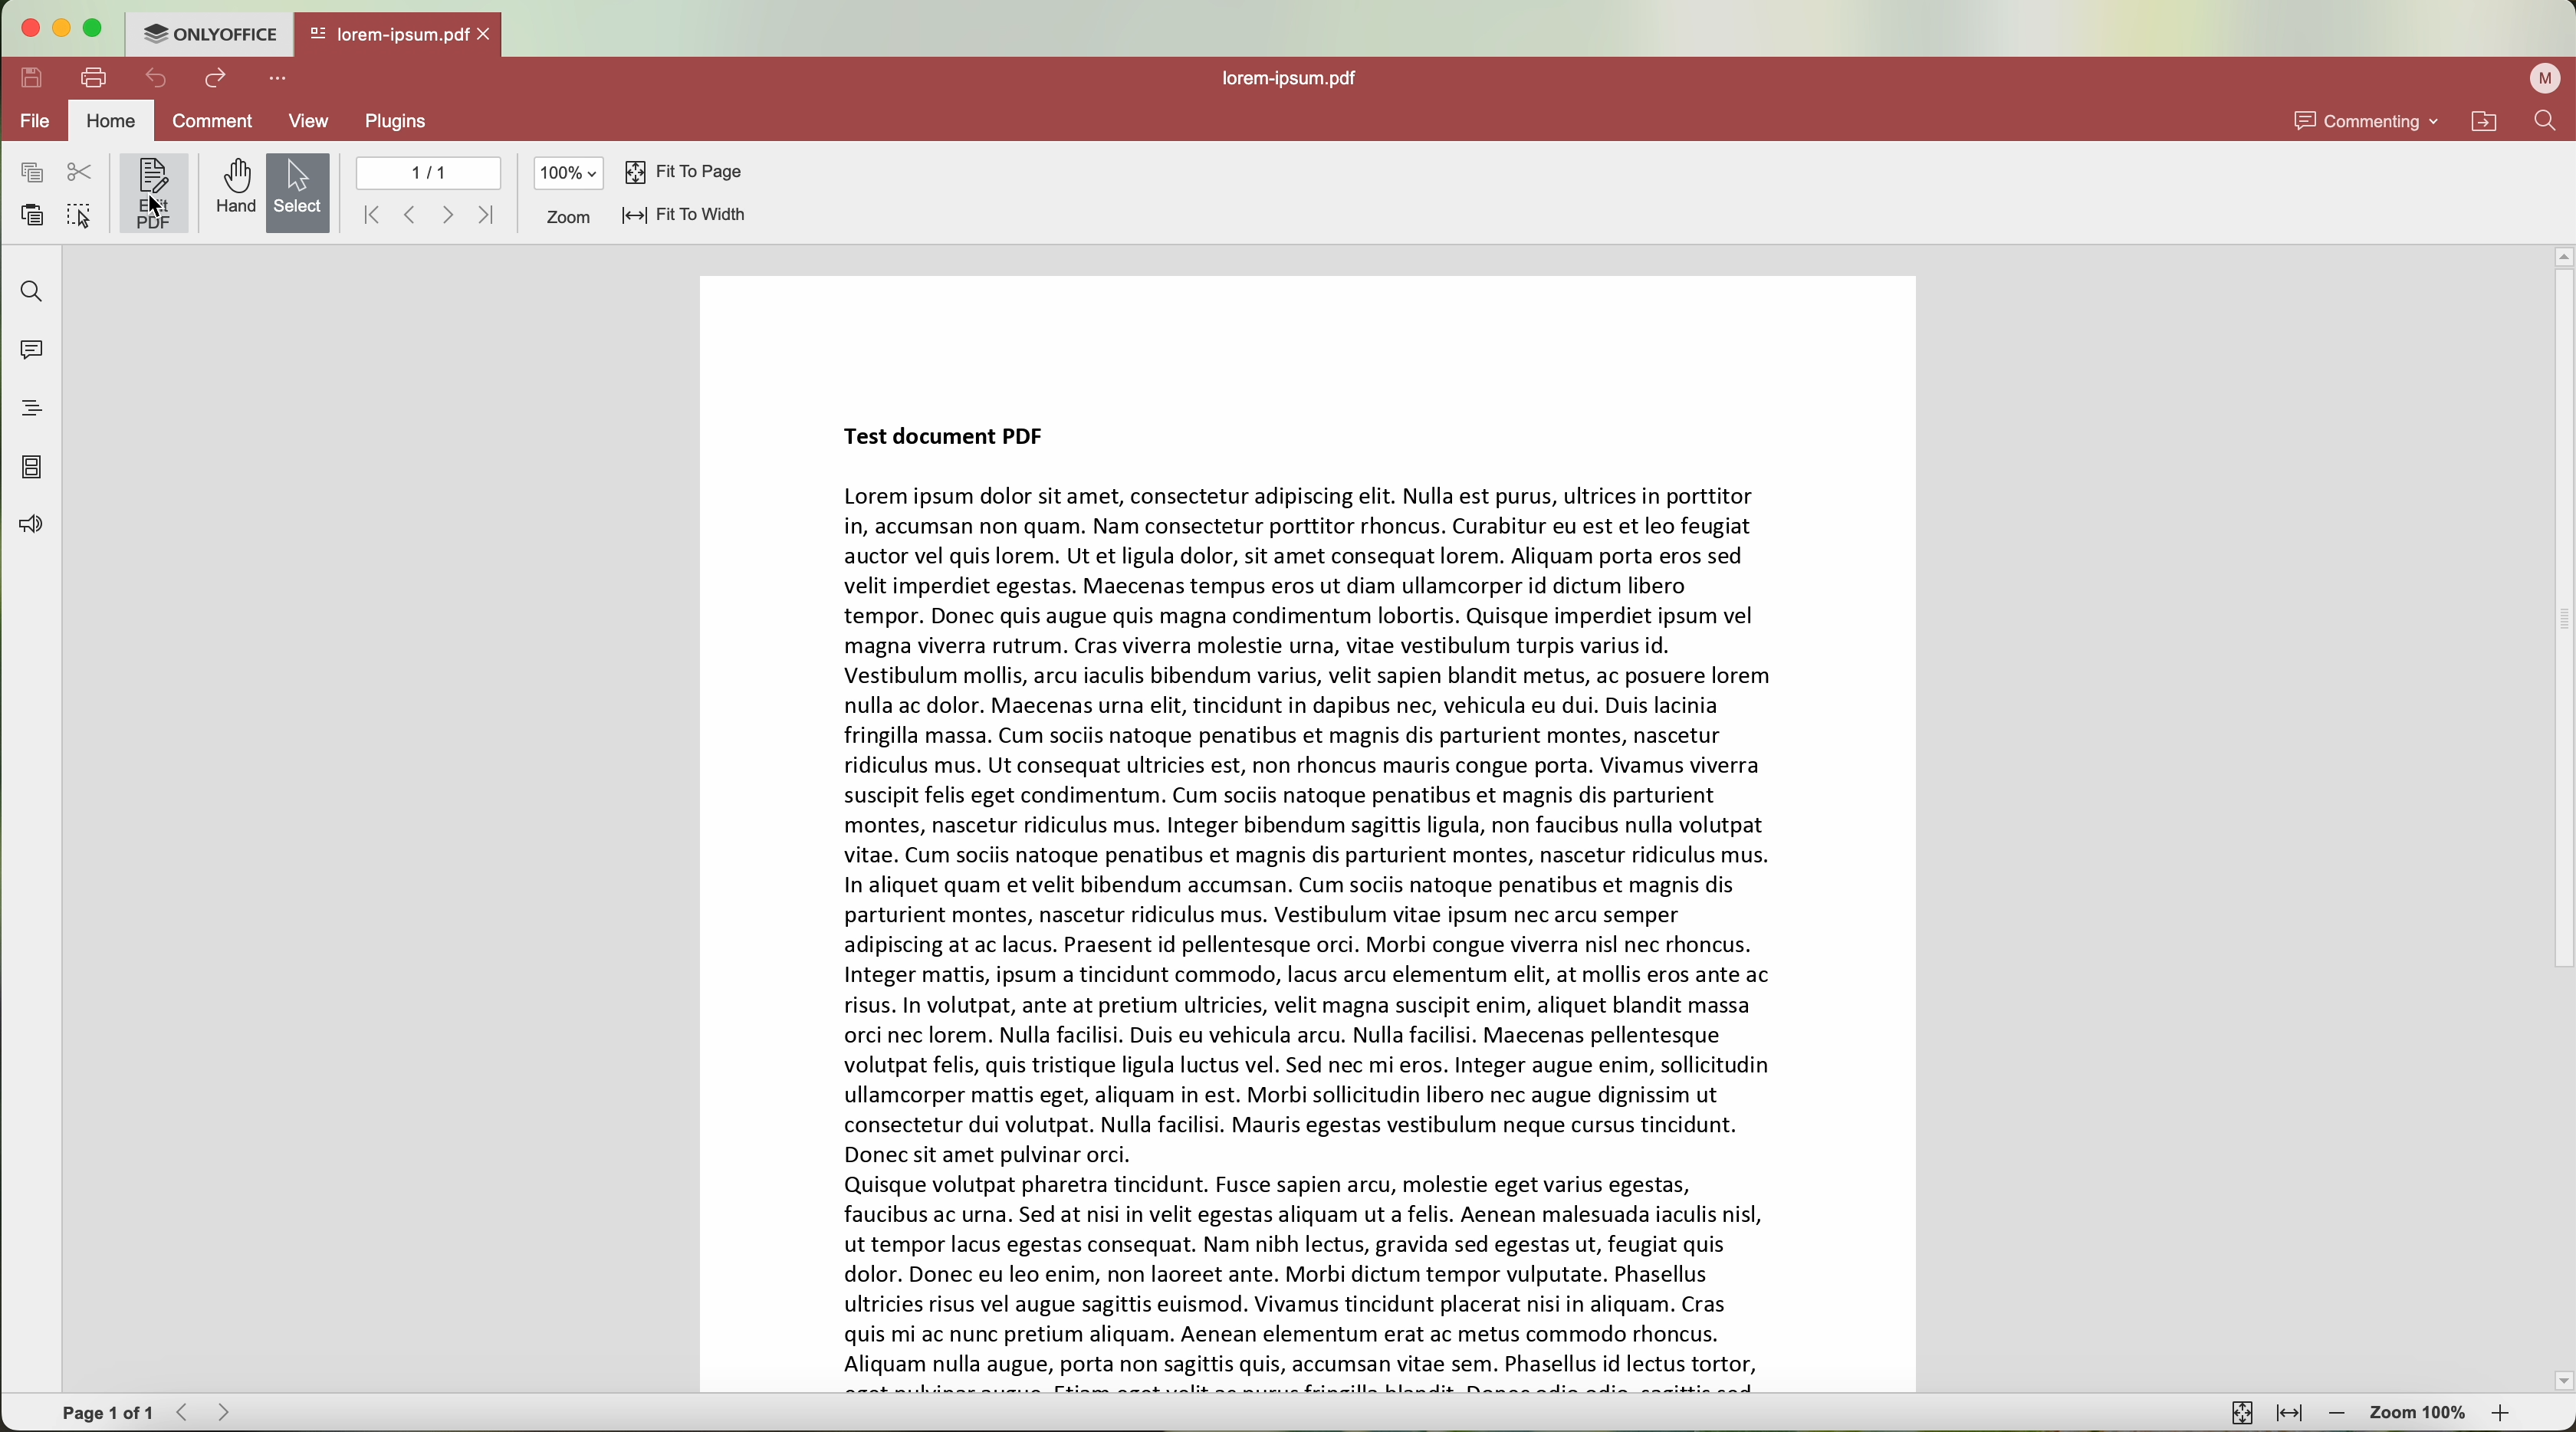  Describe the element at coordinates (228, 188) in the screenshot. I see `hand` at that location.